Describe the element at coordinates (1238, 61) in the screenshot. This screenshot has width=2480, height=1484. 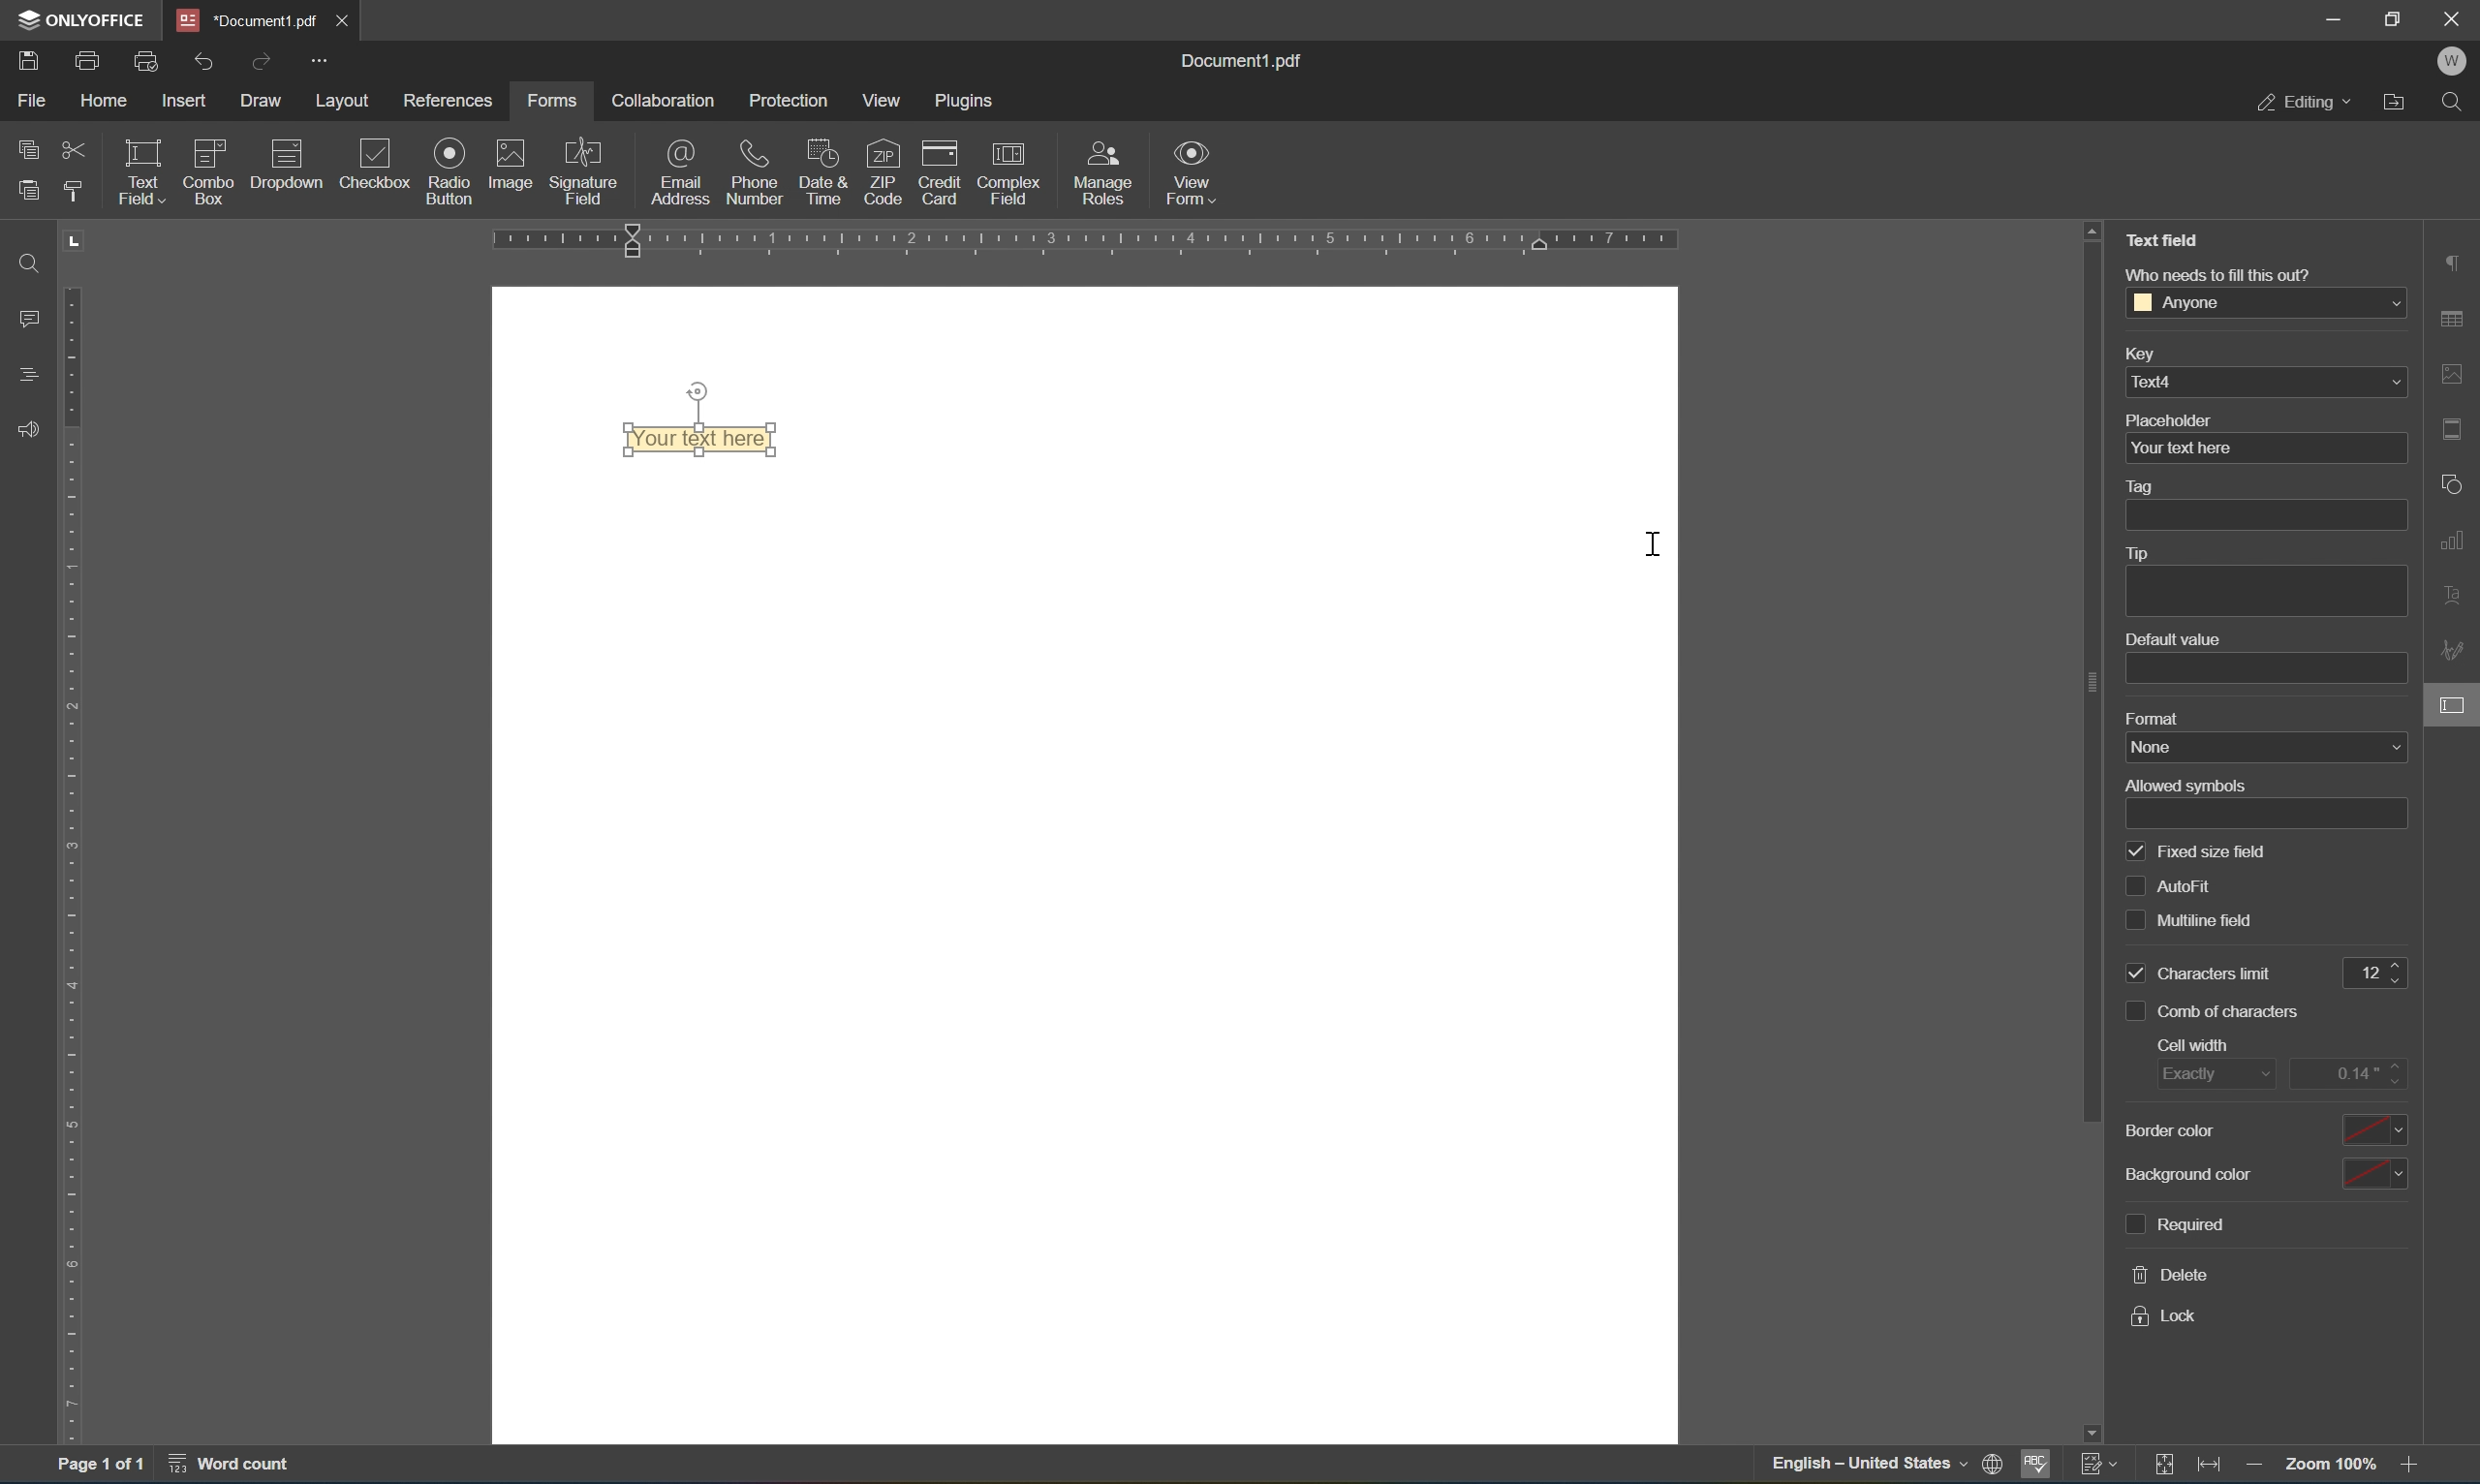
I see `document1.pdf` at that location.